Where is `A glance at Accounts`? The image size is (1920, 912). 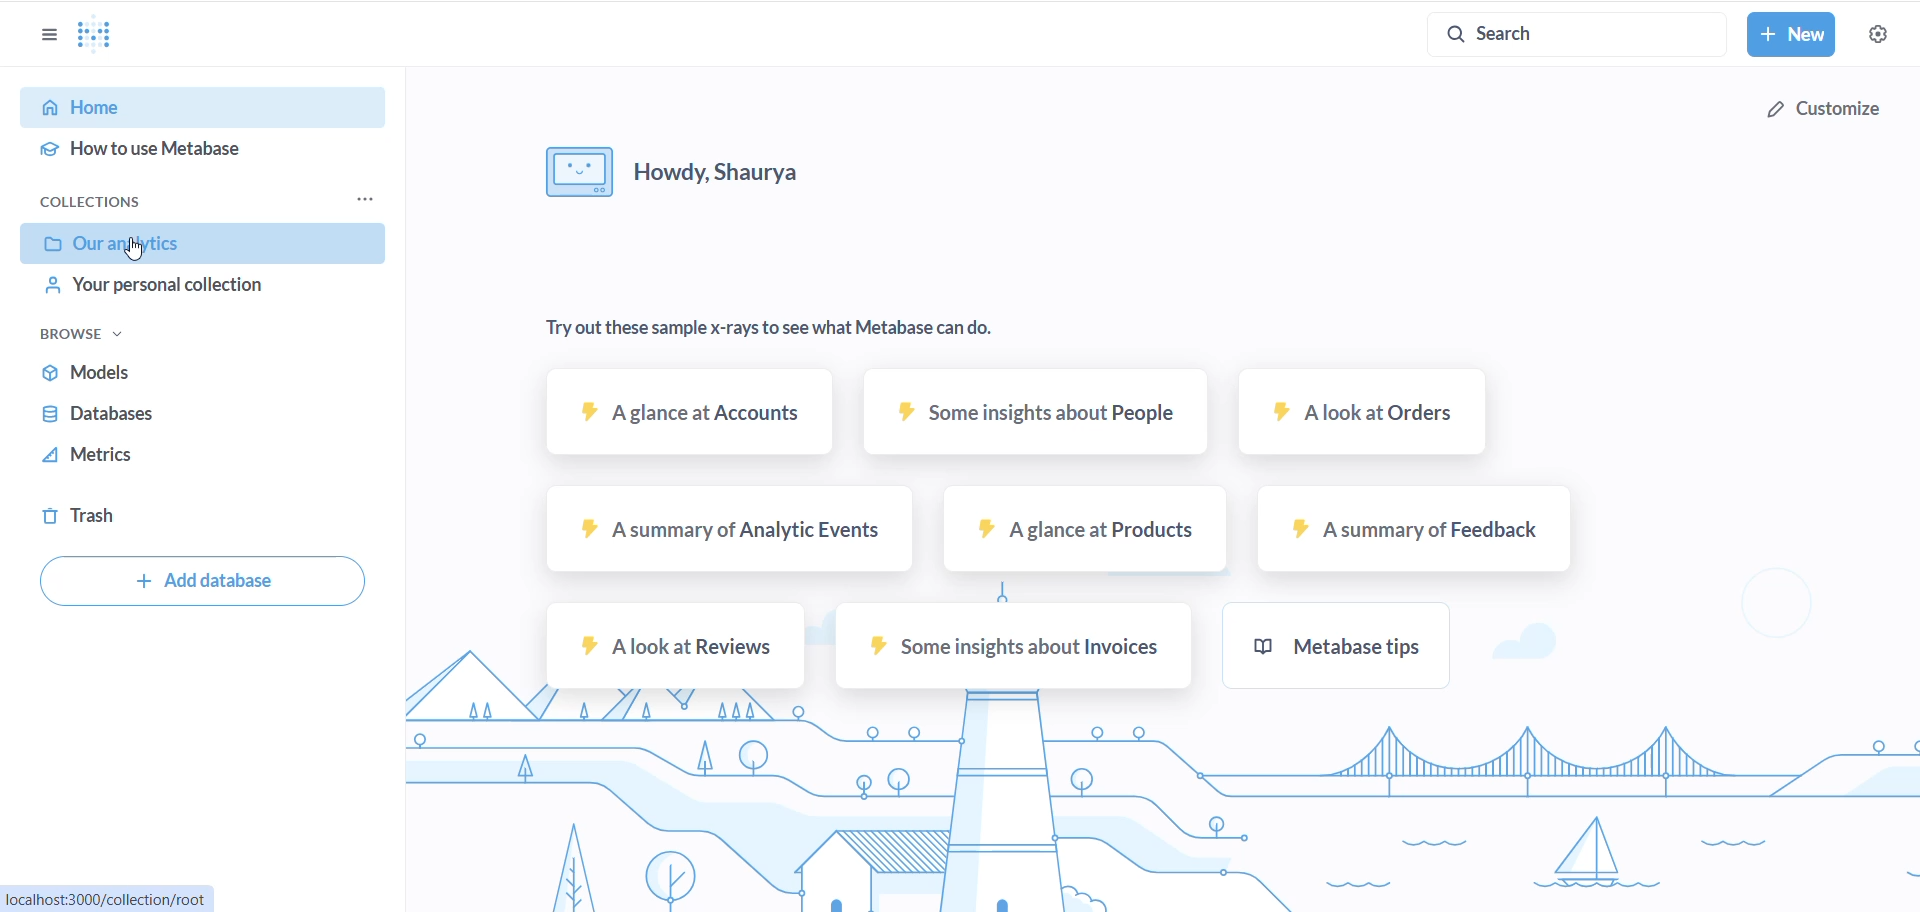
A glance at Accounts is located at coordinates (683, 418).